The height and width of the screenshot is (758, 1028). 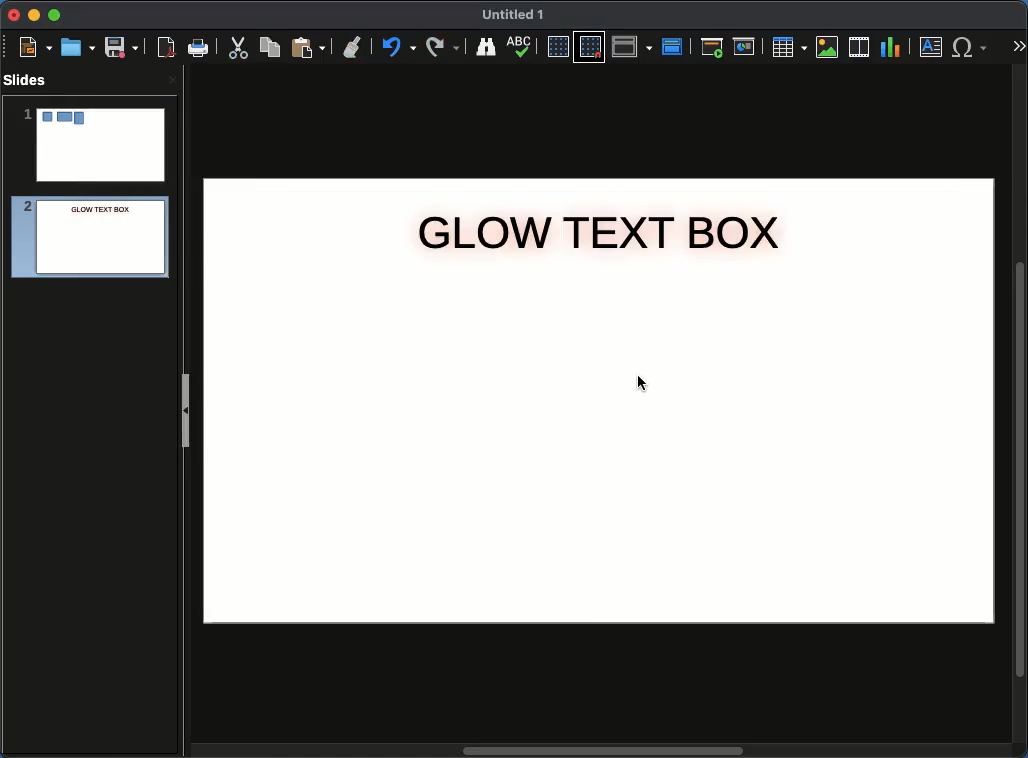 I want to click on Cut, so click(x=238, y=47).